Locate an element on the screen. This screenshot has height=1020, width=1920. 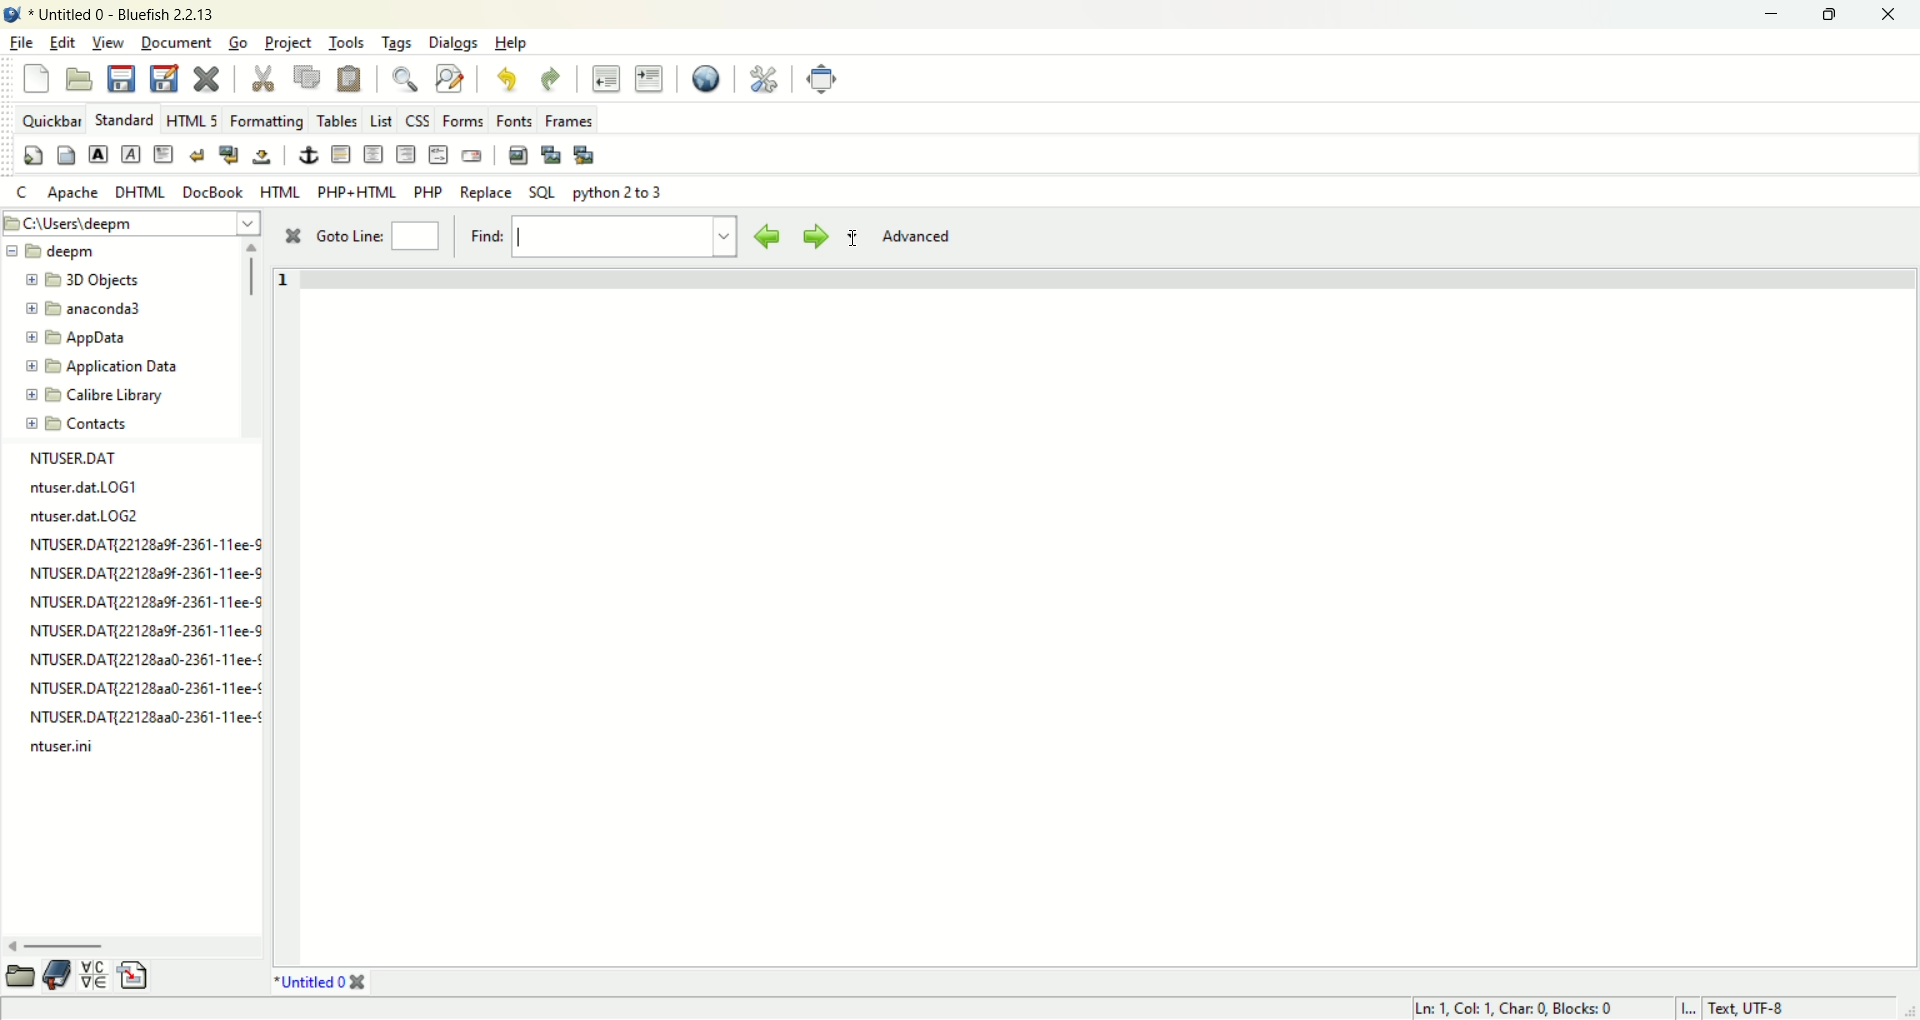
application data is located at coordinates (102, 367).